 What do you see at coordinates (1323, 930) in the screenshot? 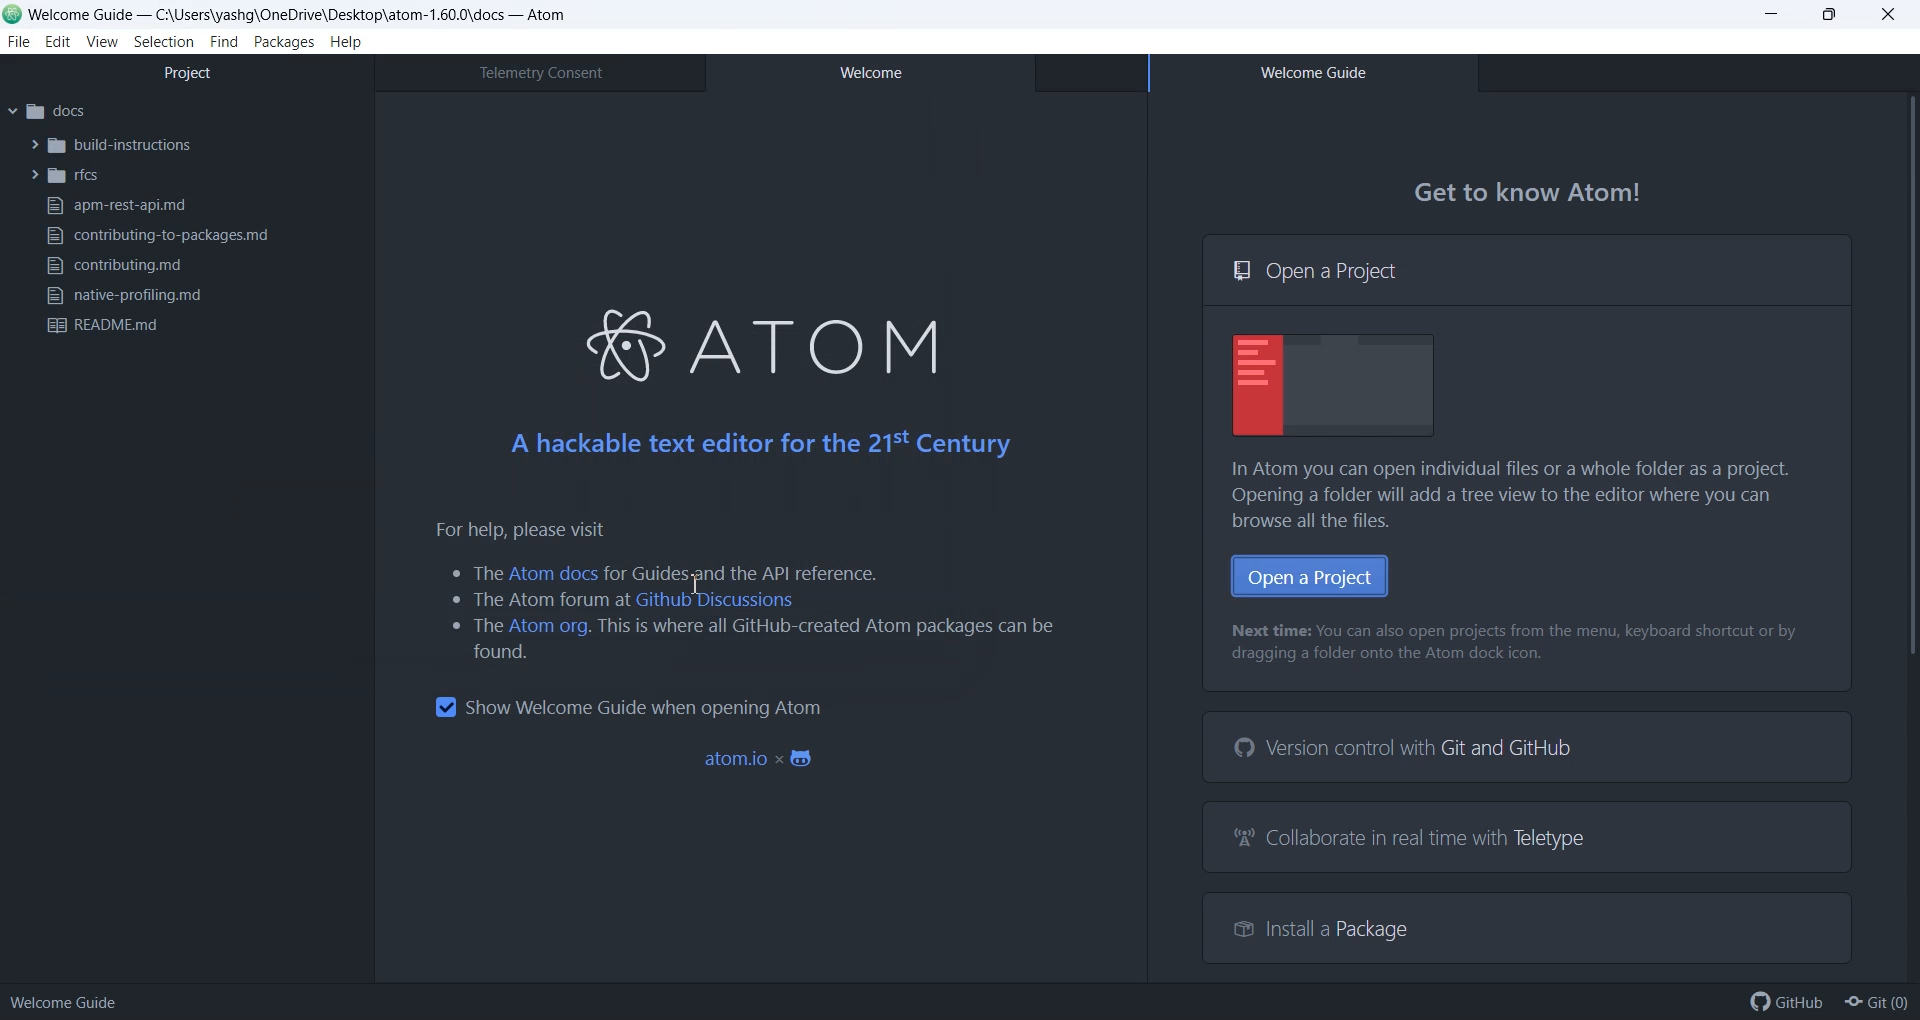
I see `Install a Package` at bounding box center [1323, 930].